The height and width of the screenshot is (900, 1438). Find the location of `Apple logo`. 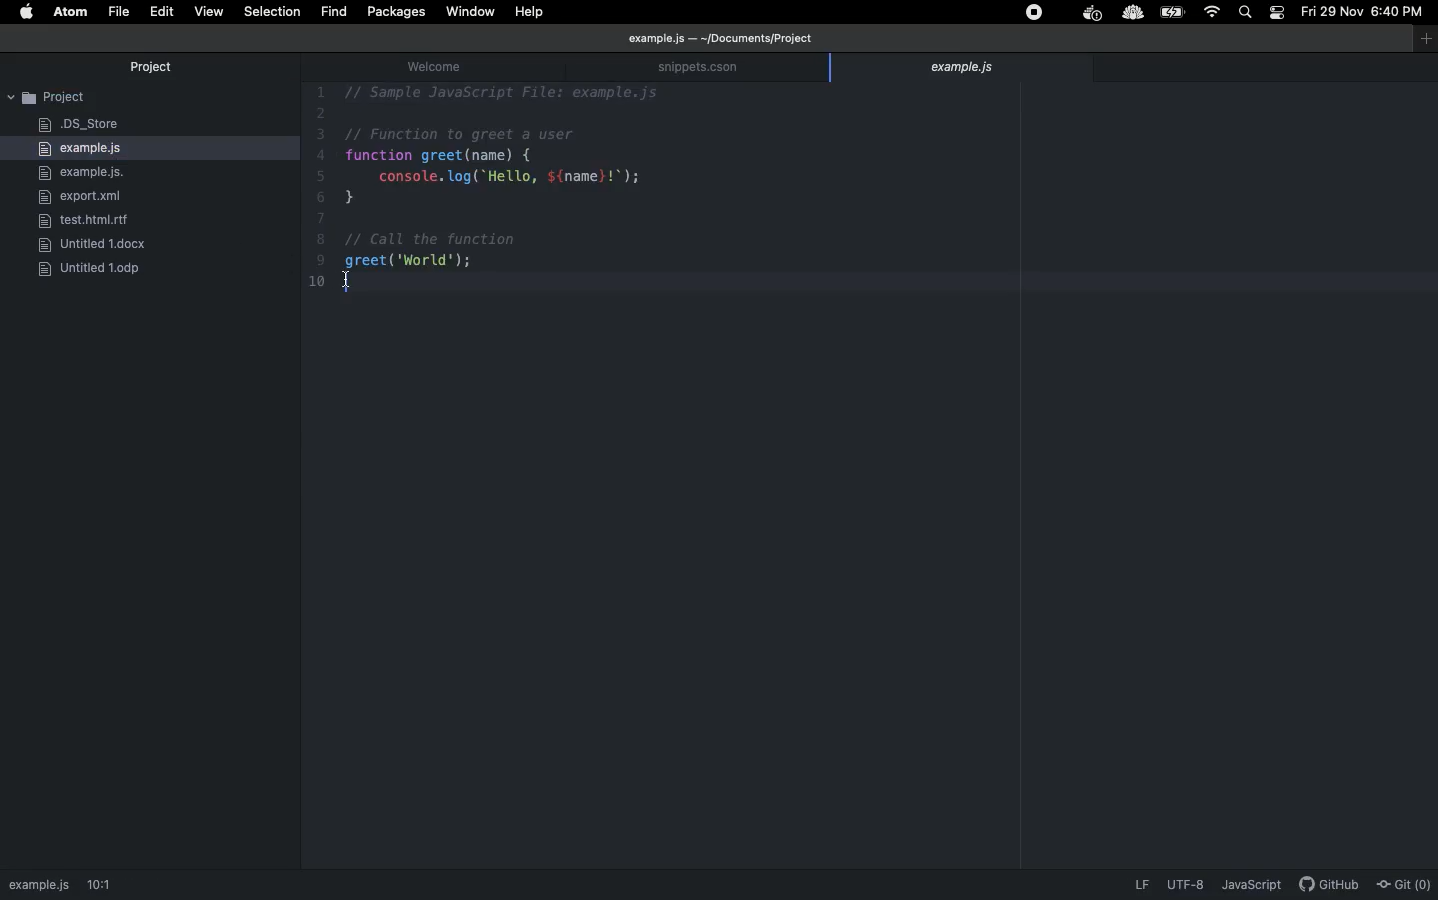

Apple logo is located at coordinates (29, 12).